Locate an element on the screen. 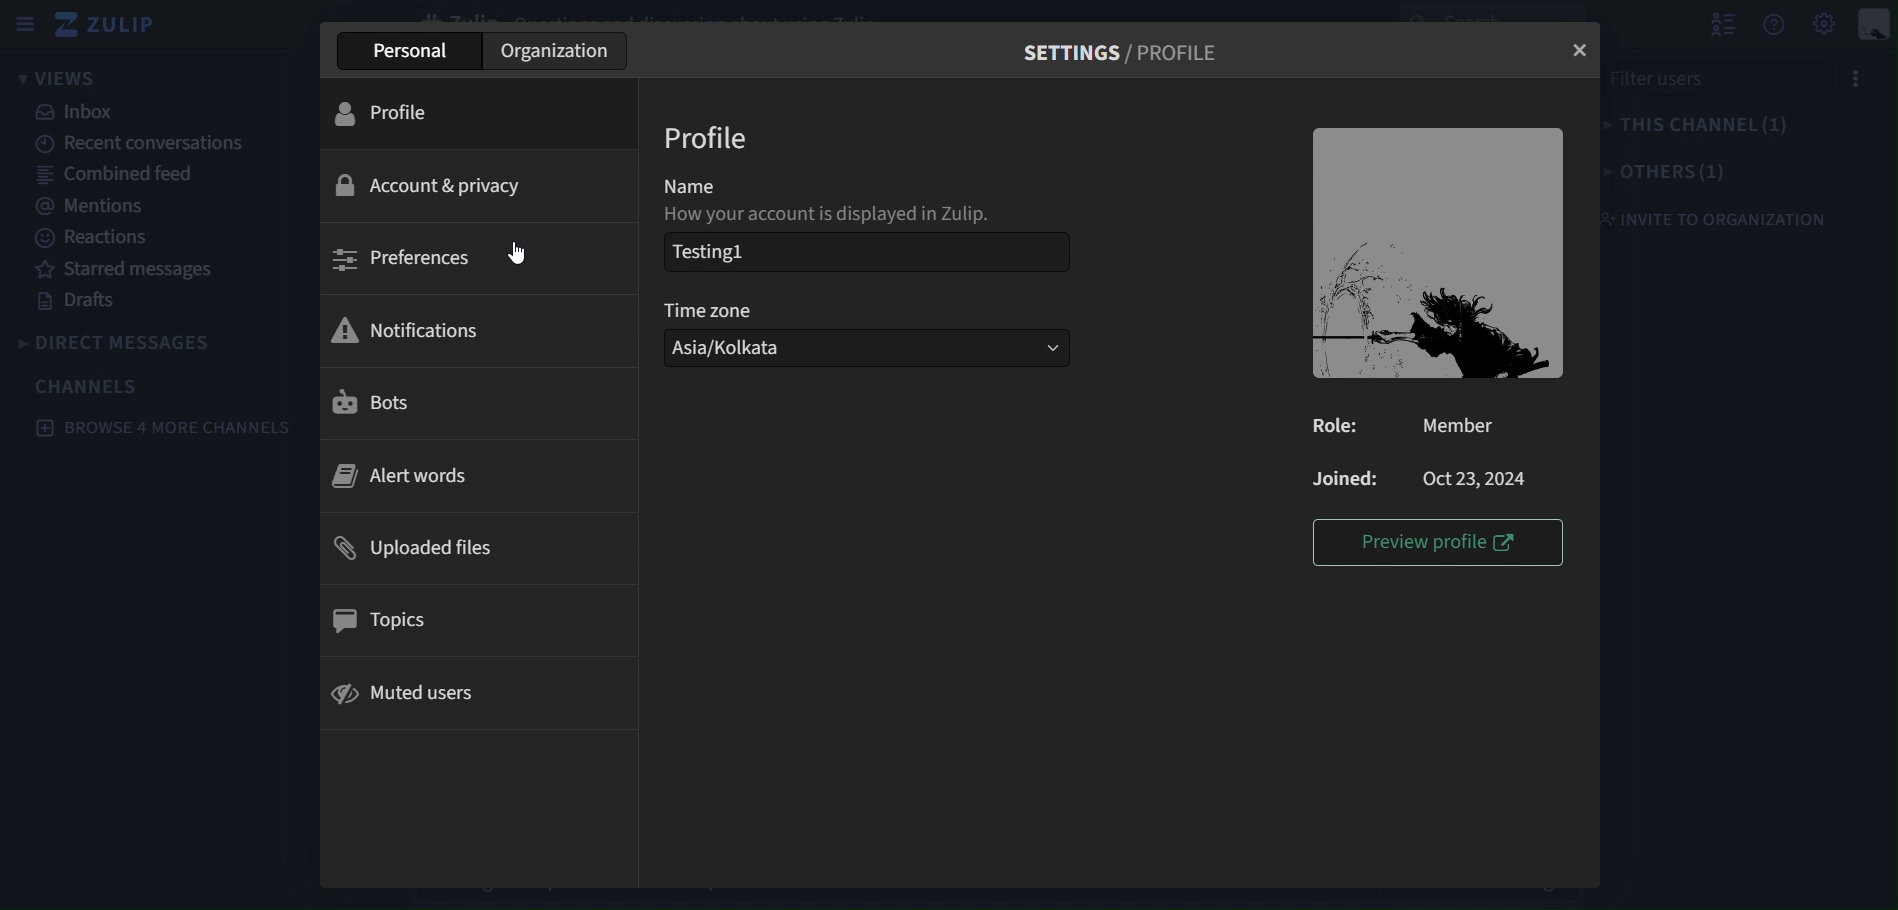 The width and height of the screenshot is (1898, 910). invite to organization is located at coordinates (1728, 218).